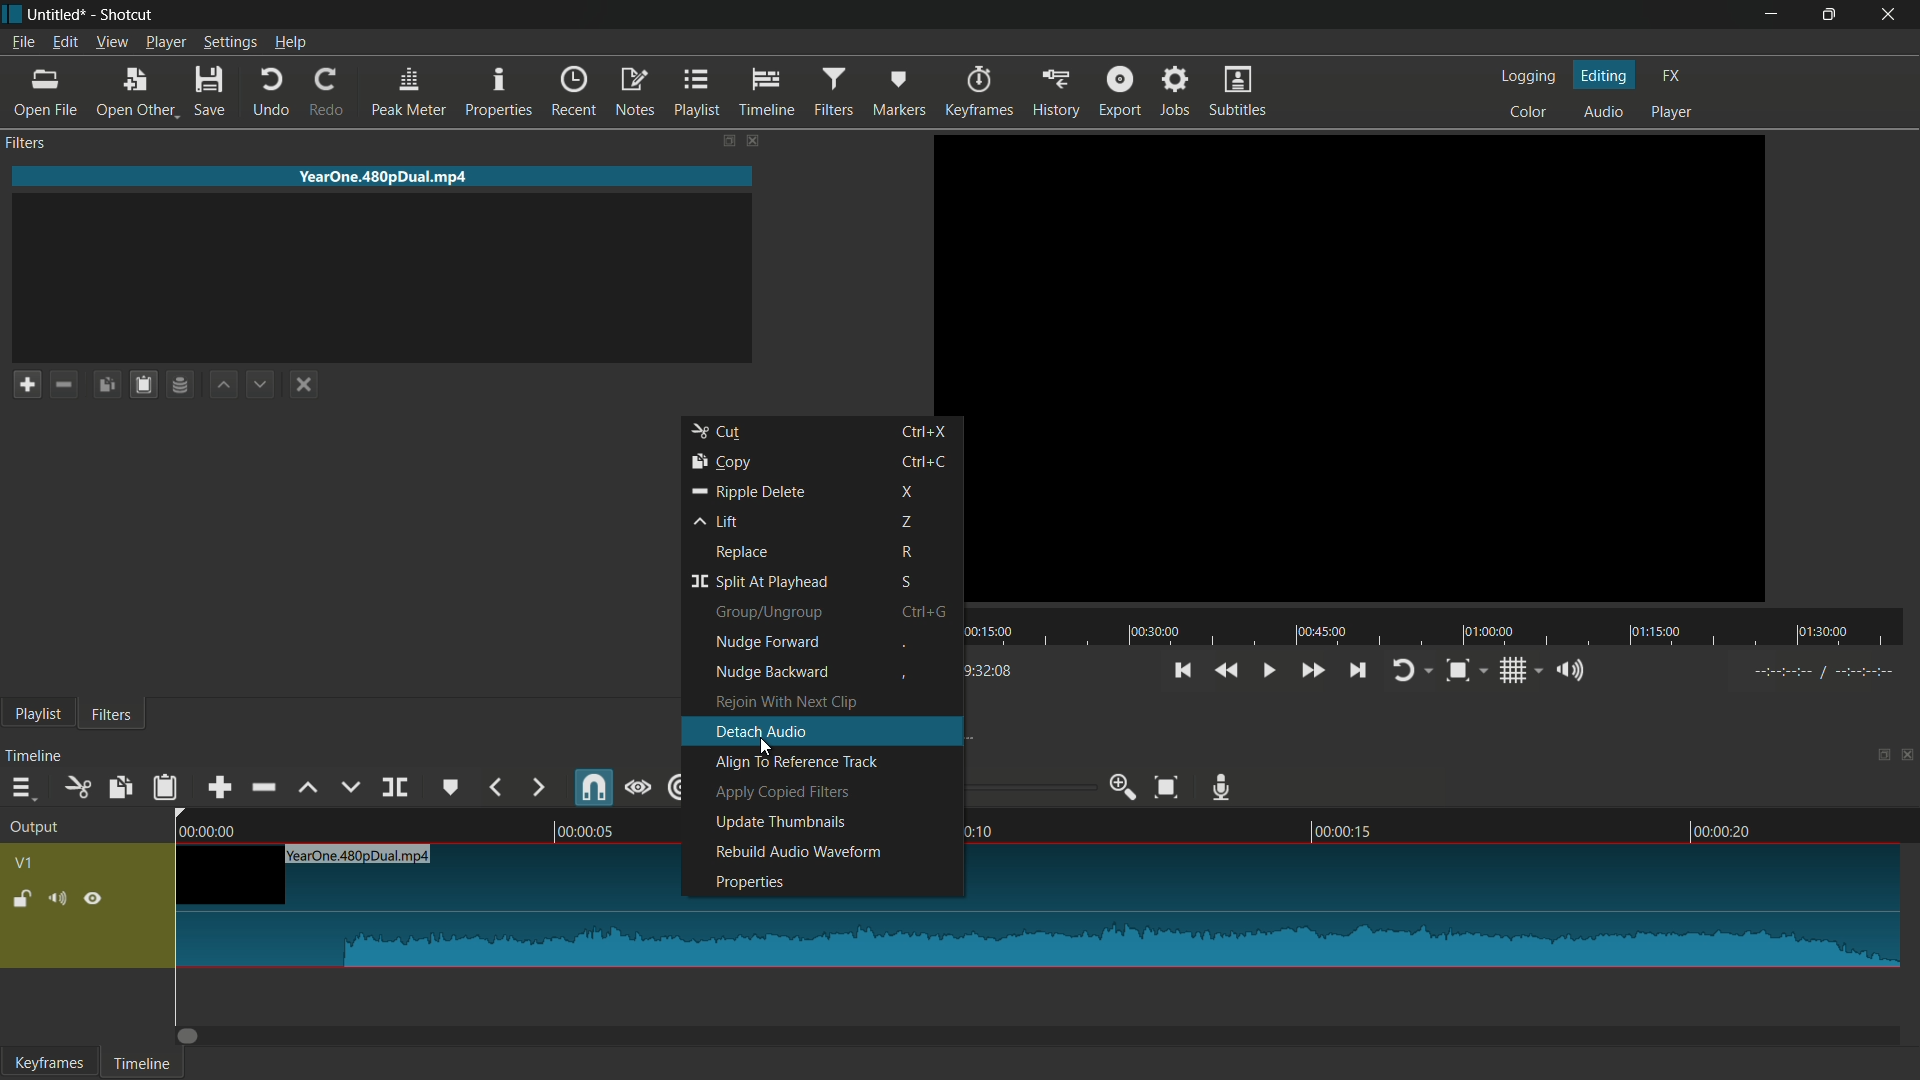 The height and width of the screenshot is (1080, 1920). I want to click on split at playhead, so click(397, 788).